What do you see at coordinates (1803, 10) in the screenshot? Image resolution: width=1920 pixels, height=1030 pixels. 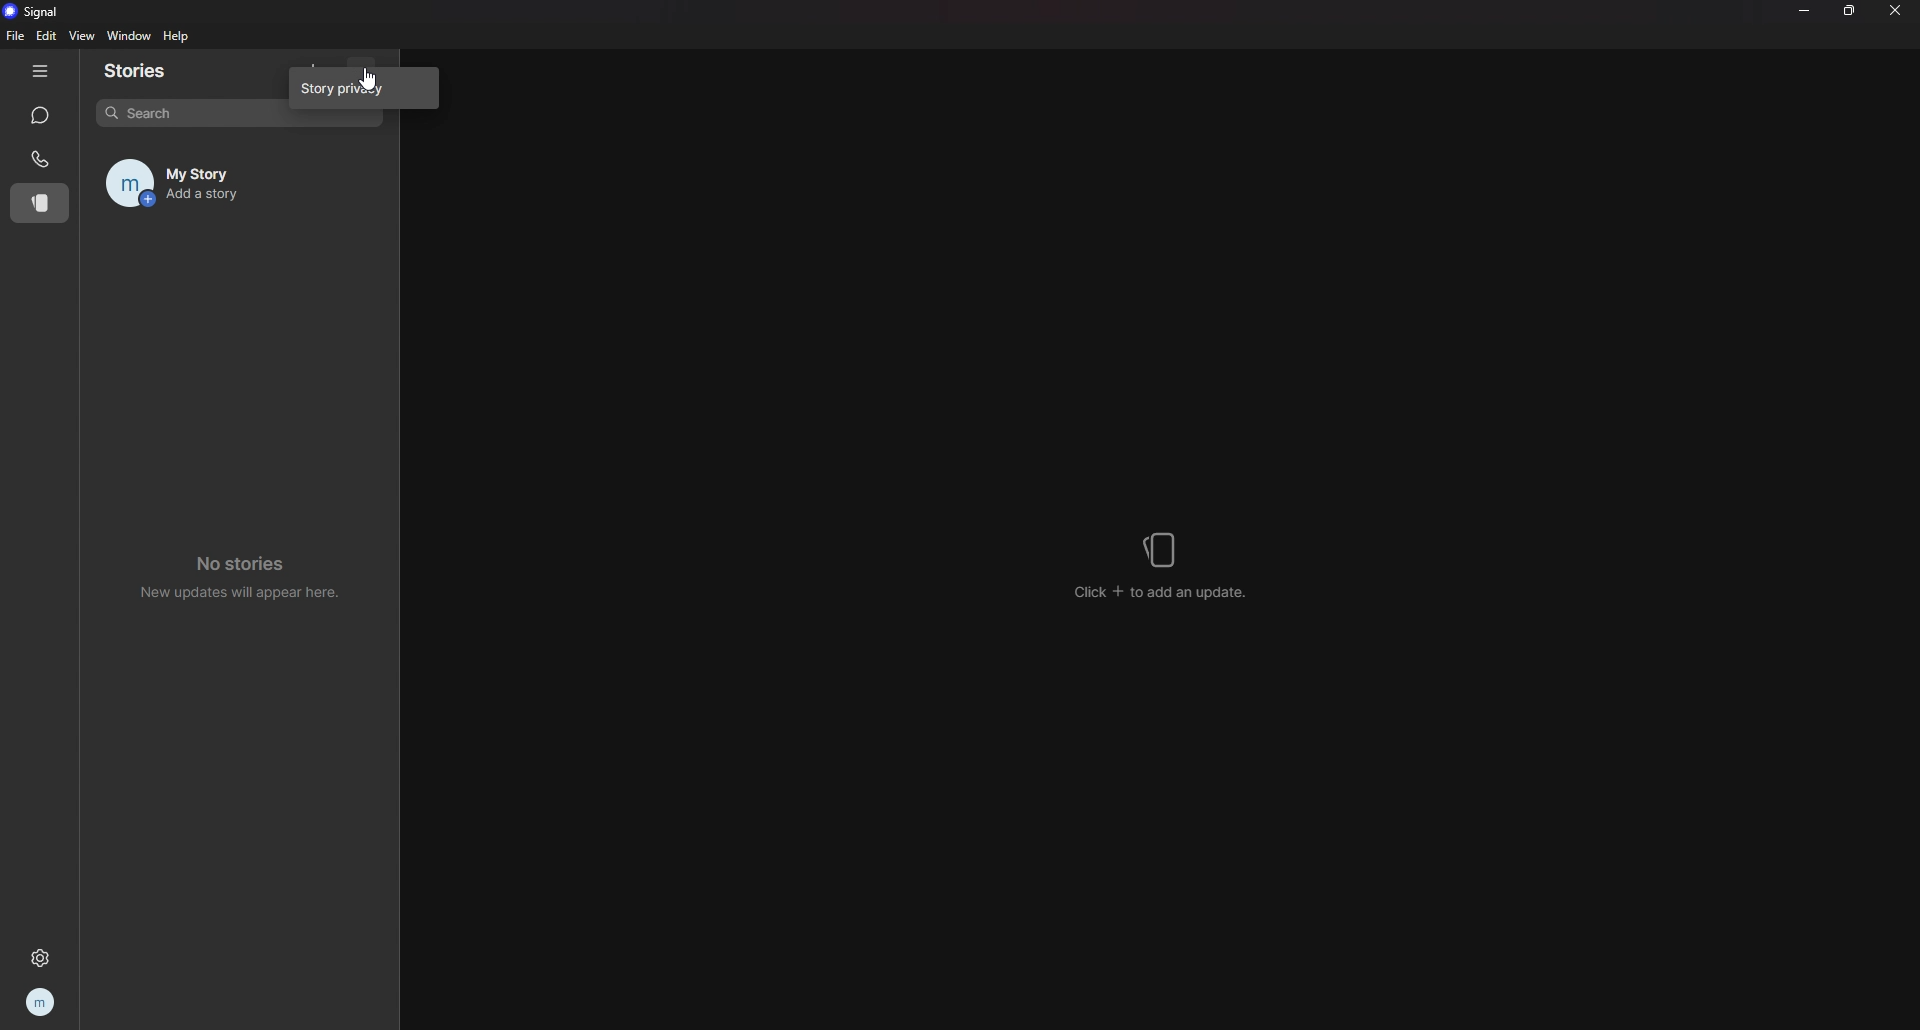 I see `minimize` at bounding box center [1803, 10].